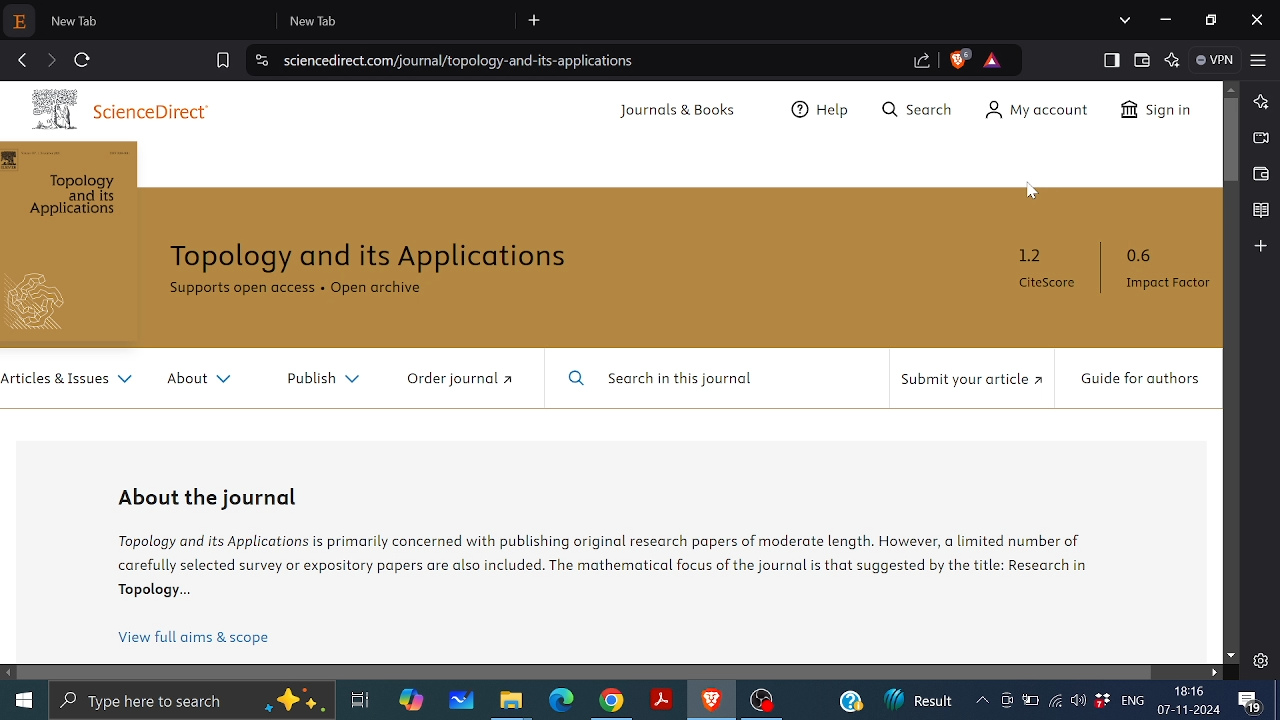 Image resolution: width=1280 pixels, height=720 pixels. What do you see at coordinates (1125, 19) in the screenshot?
I see `Search Tabs` at bounding box center [1125, 19].